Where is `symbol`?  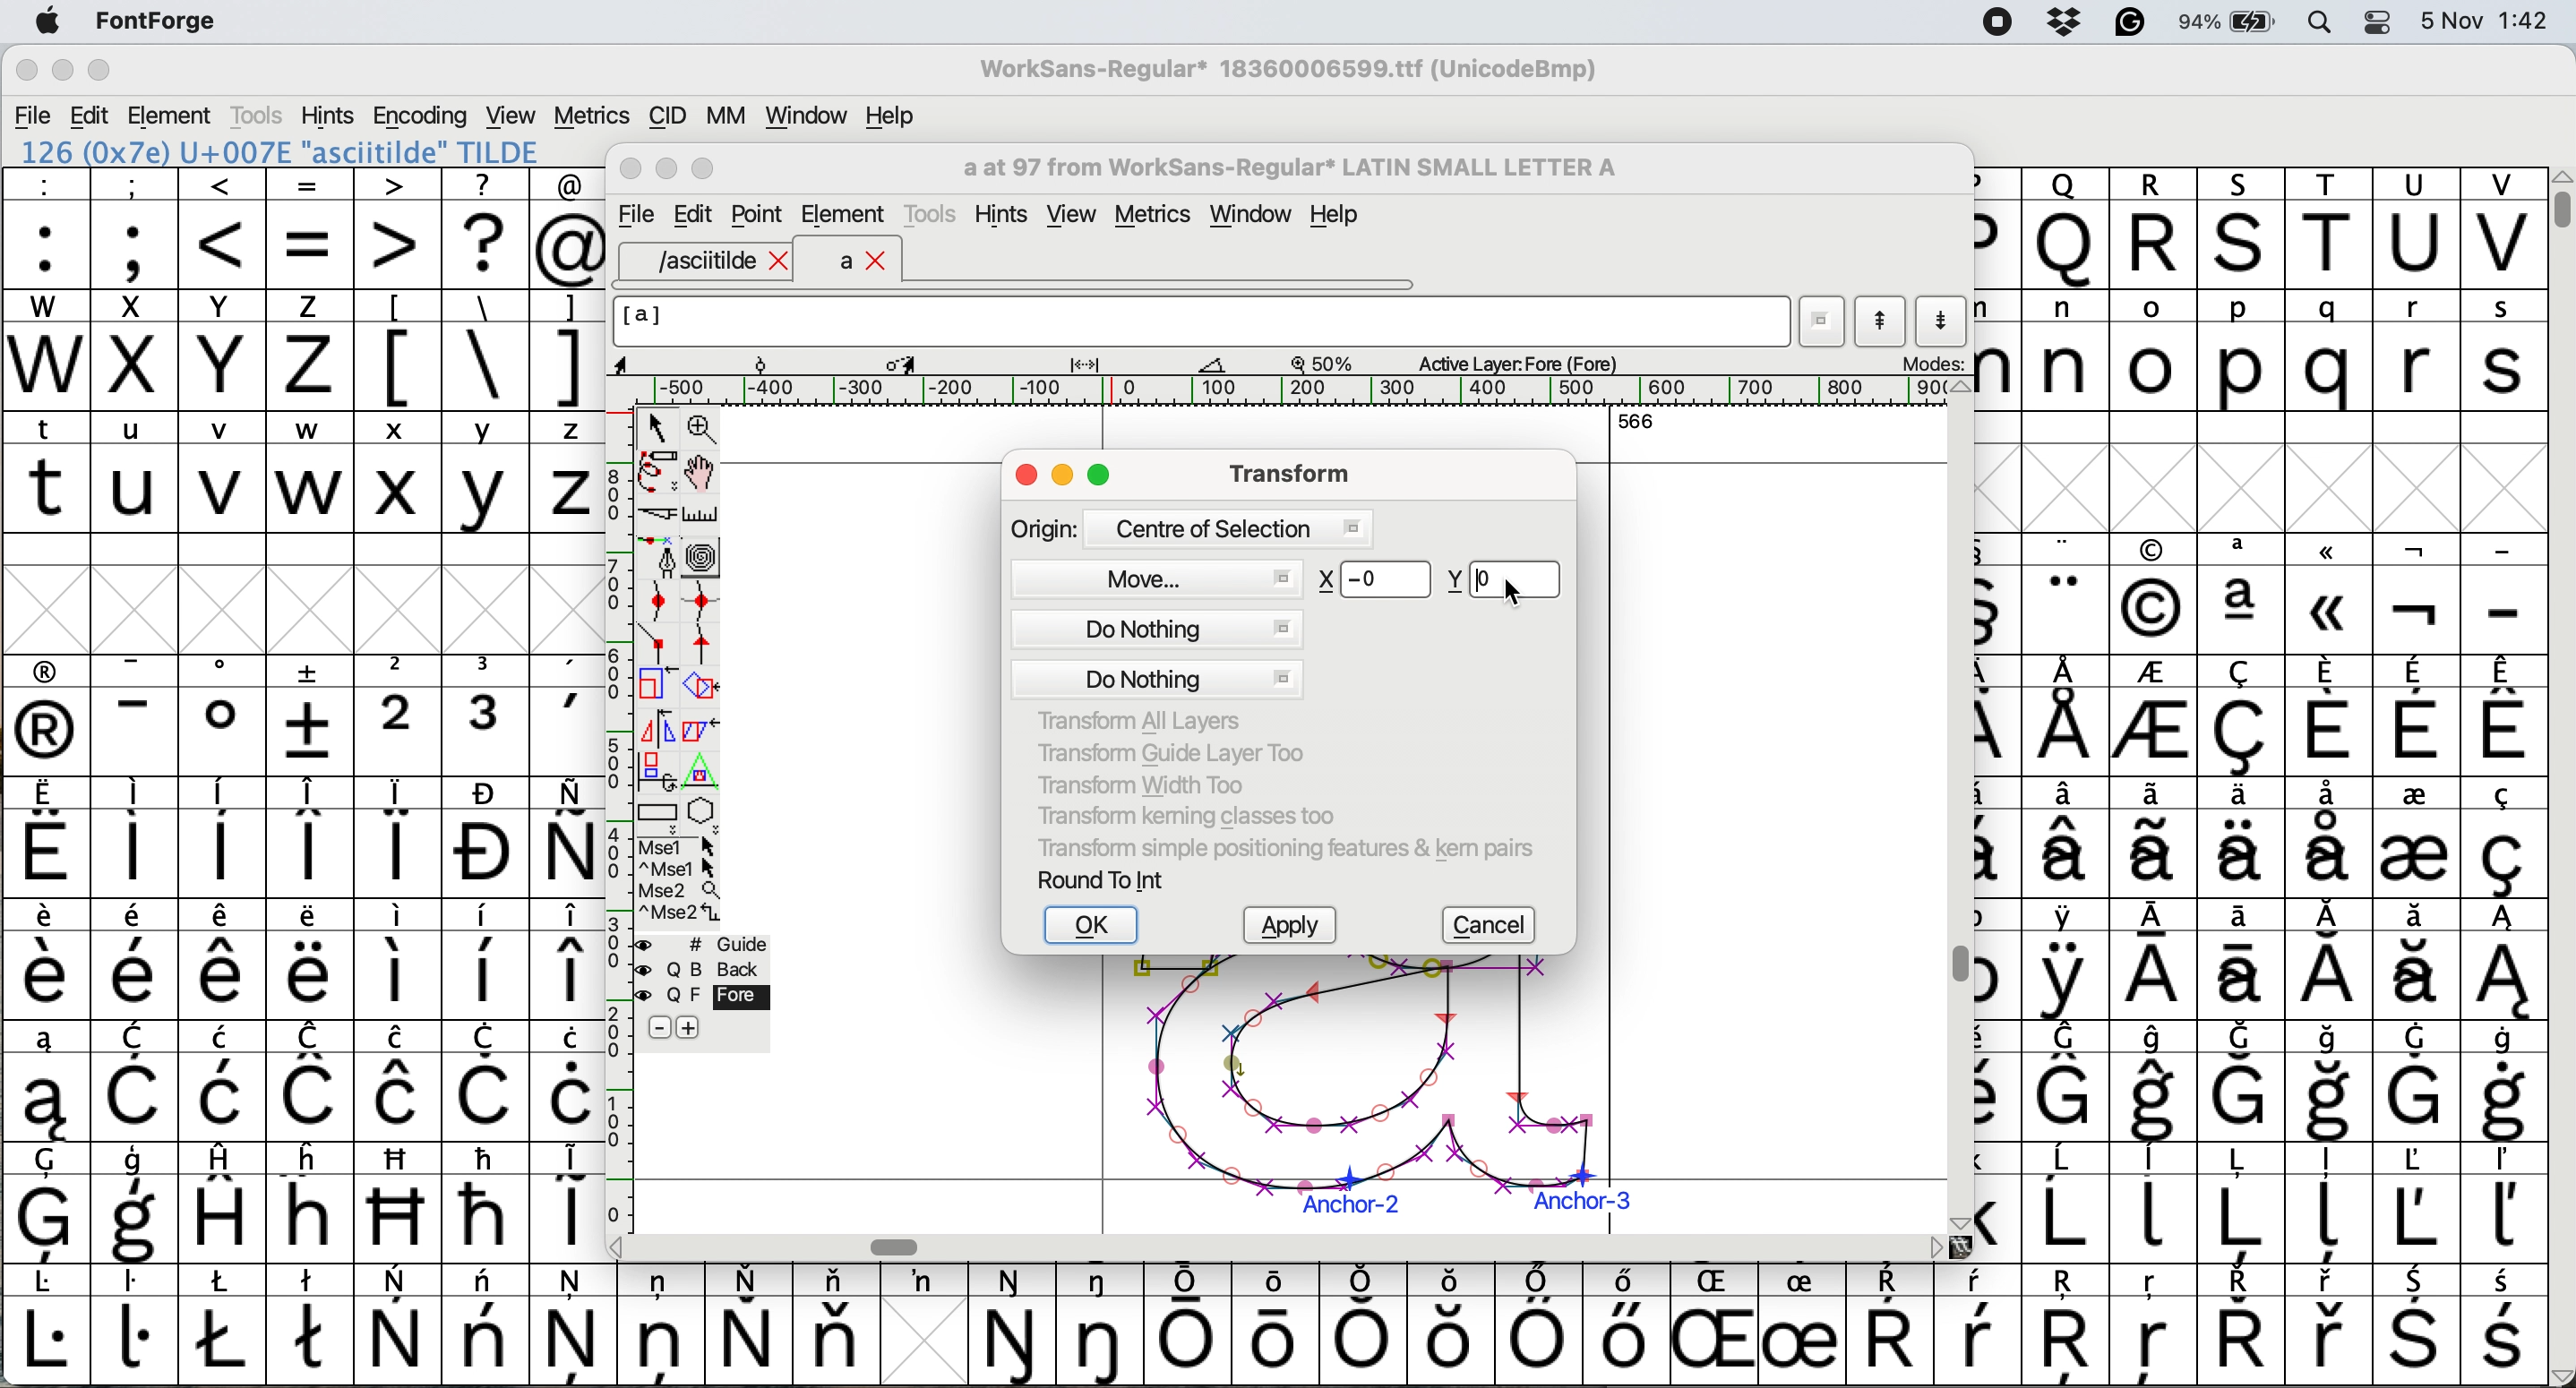 symbol is located at coordinates (48, 1203).